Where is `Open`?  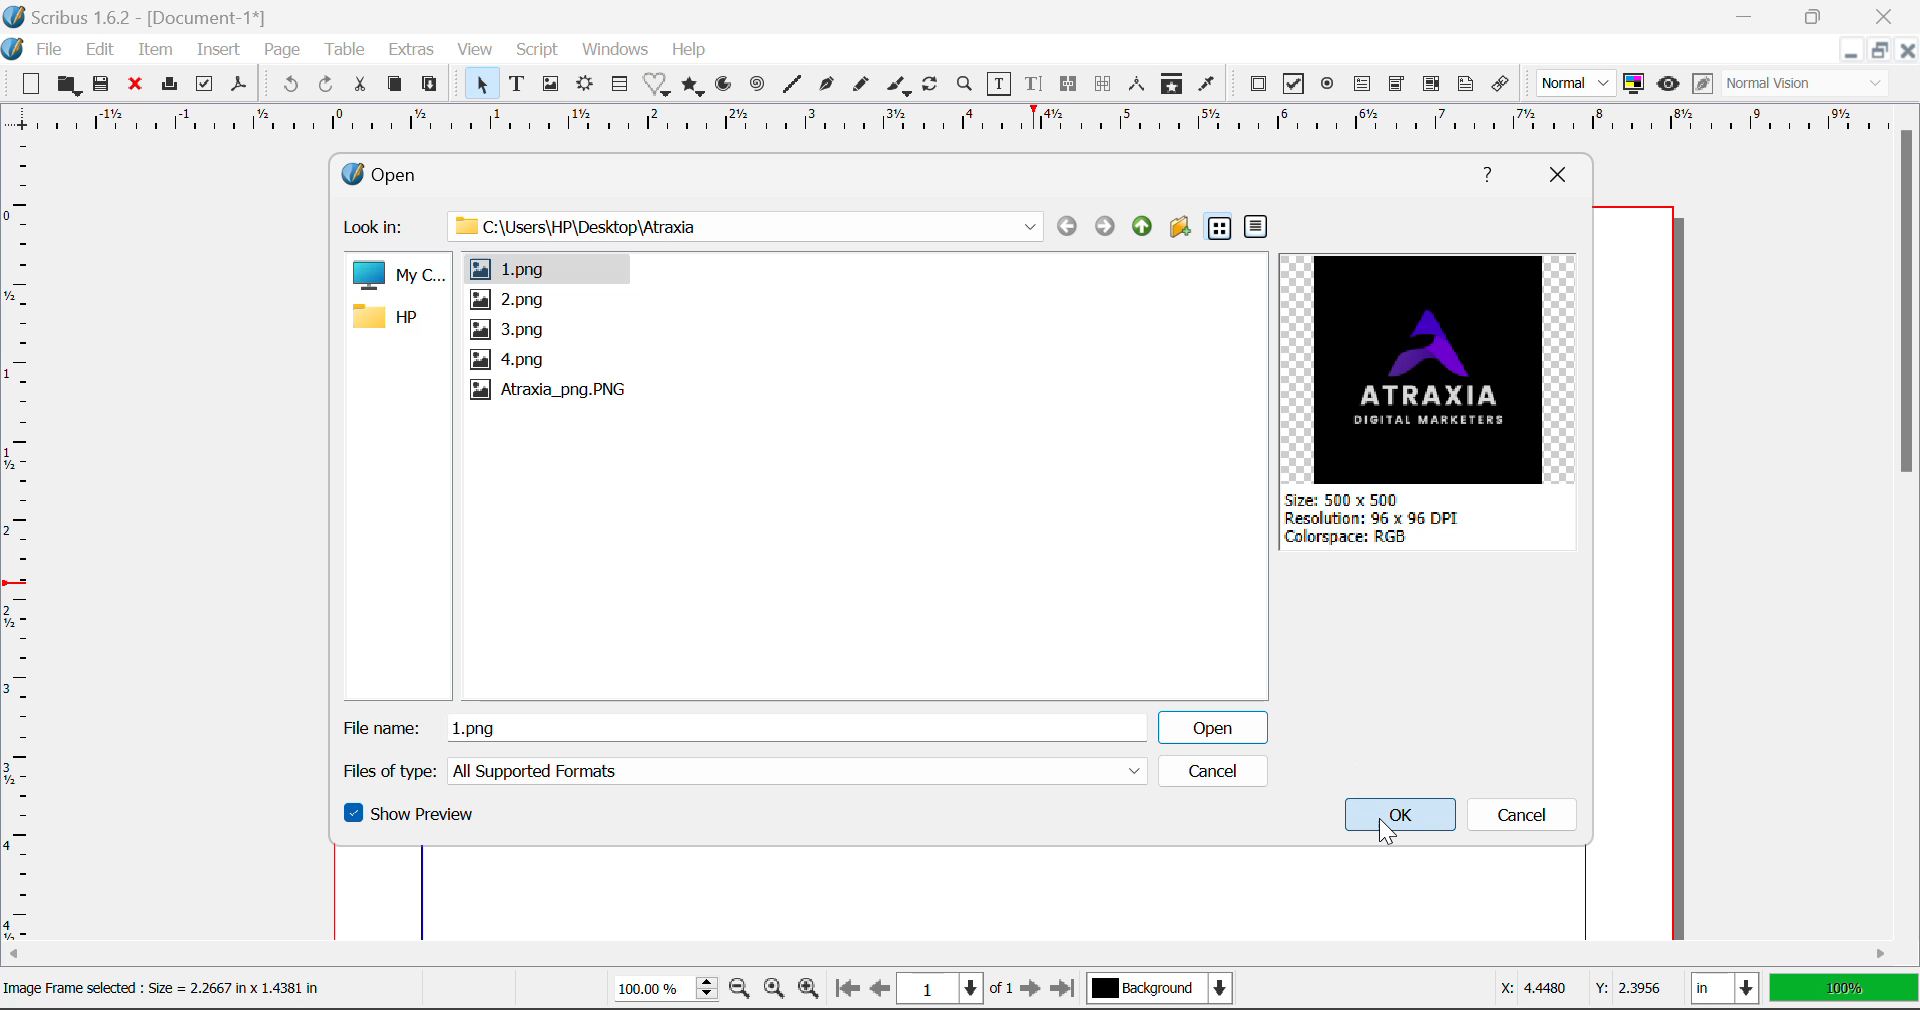 Open is located at coordinates (70, 85).